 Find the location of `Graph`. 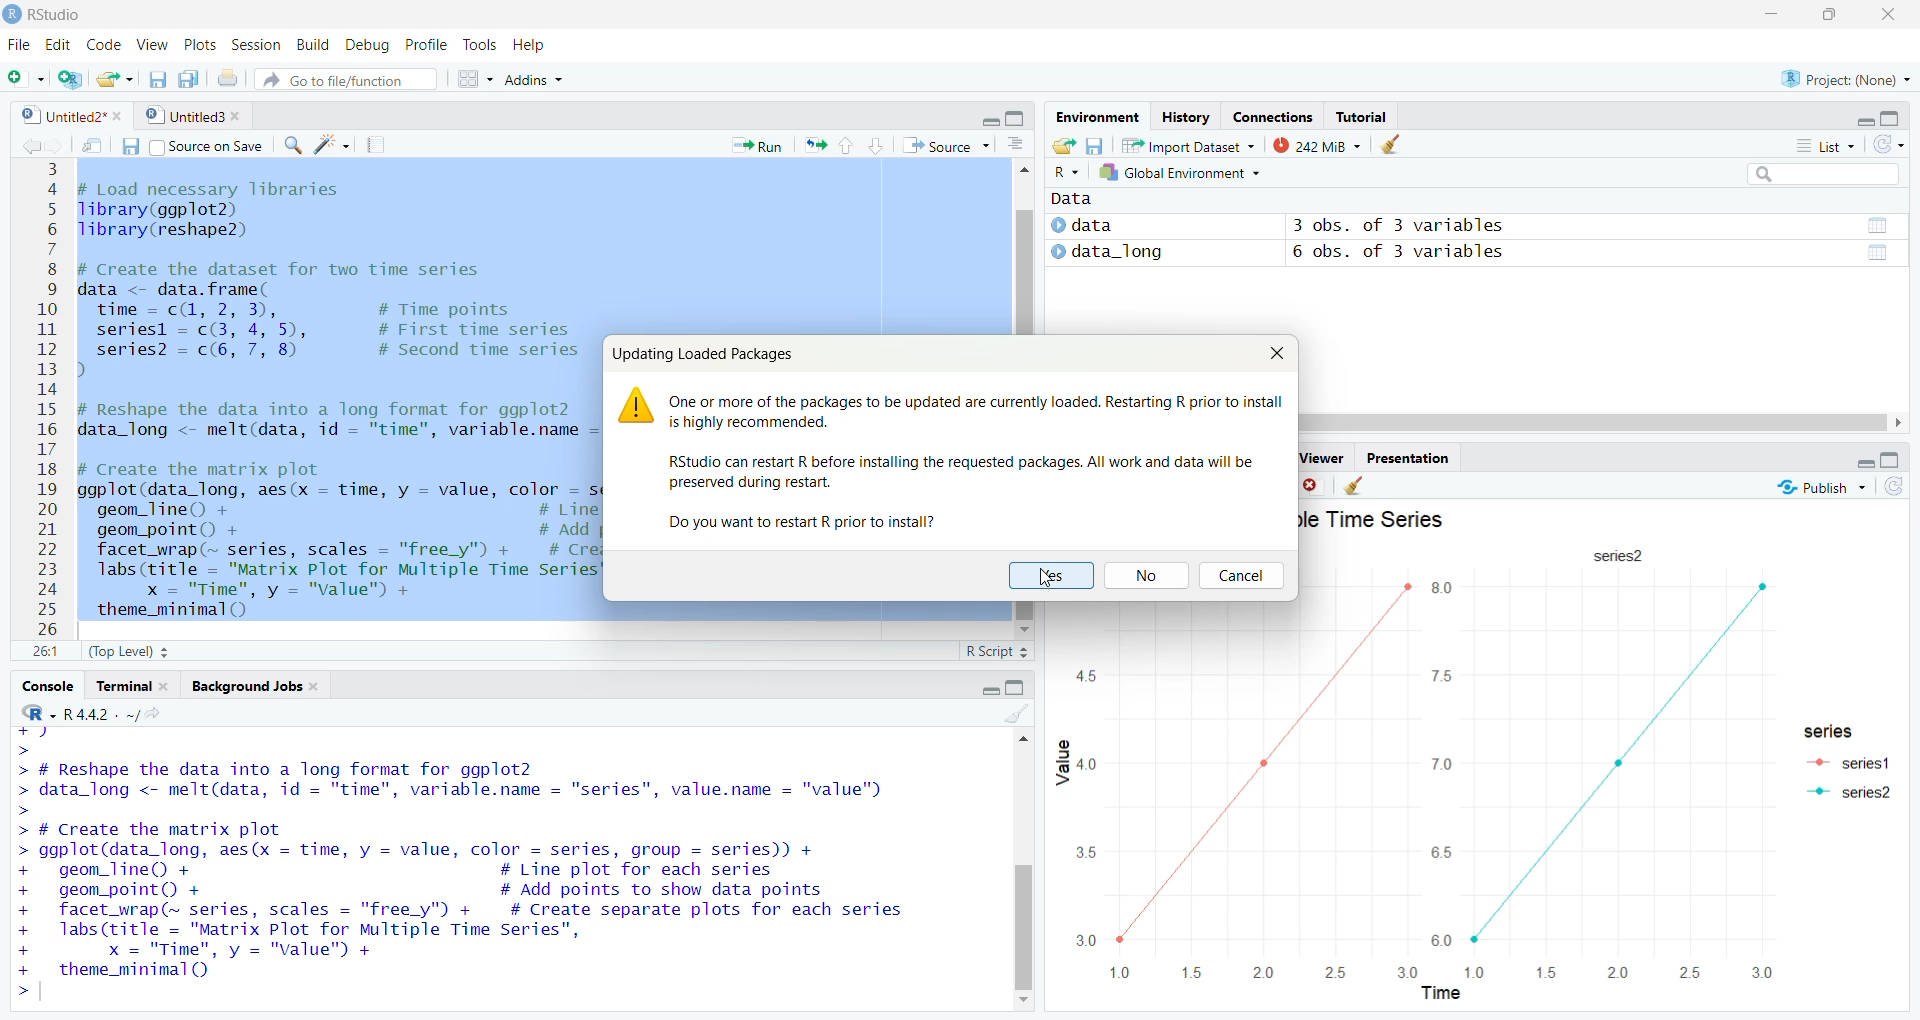

Graph is located at coordinates (1545, 589).